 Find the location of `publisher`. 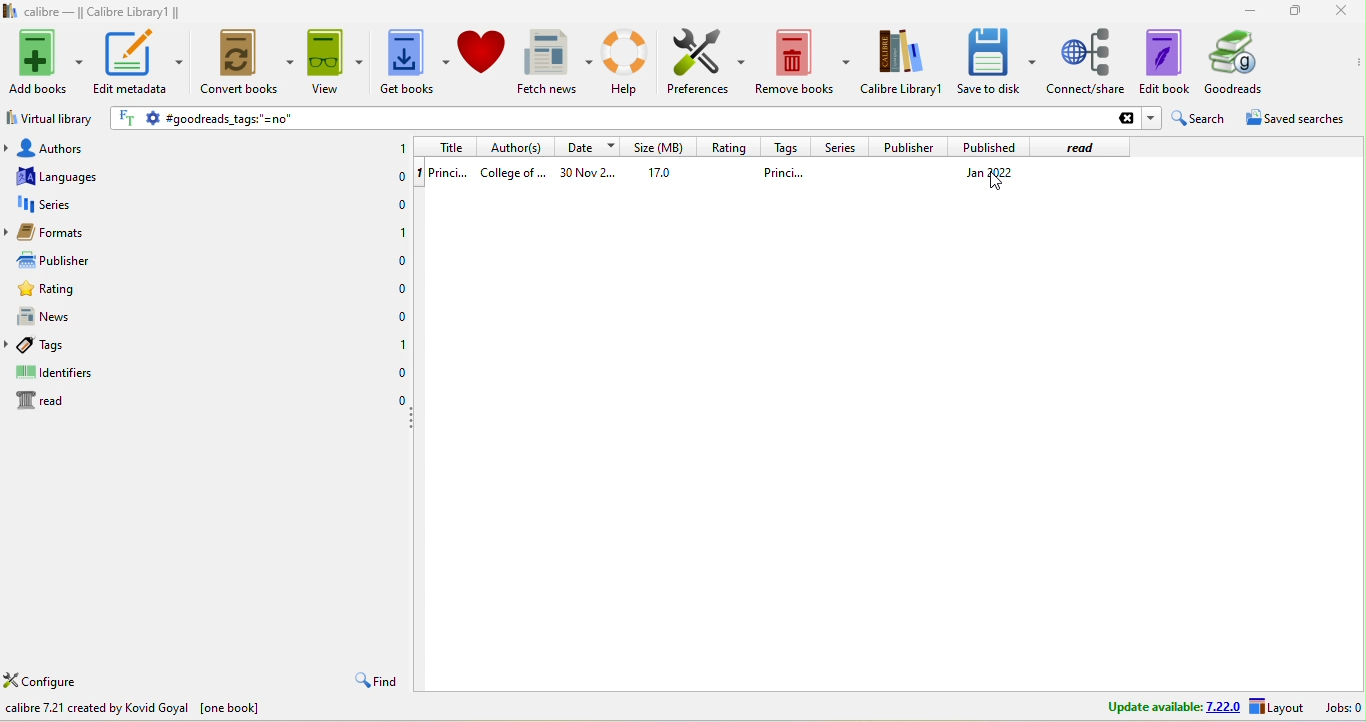

publisher is located at coordinates (906, 145).